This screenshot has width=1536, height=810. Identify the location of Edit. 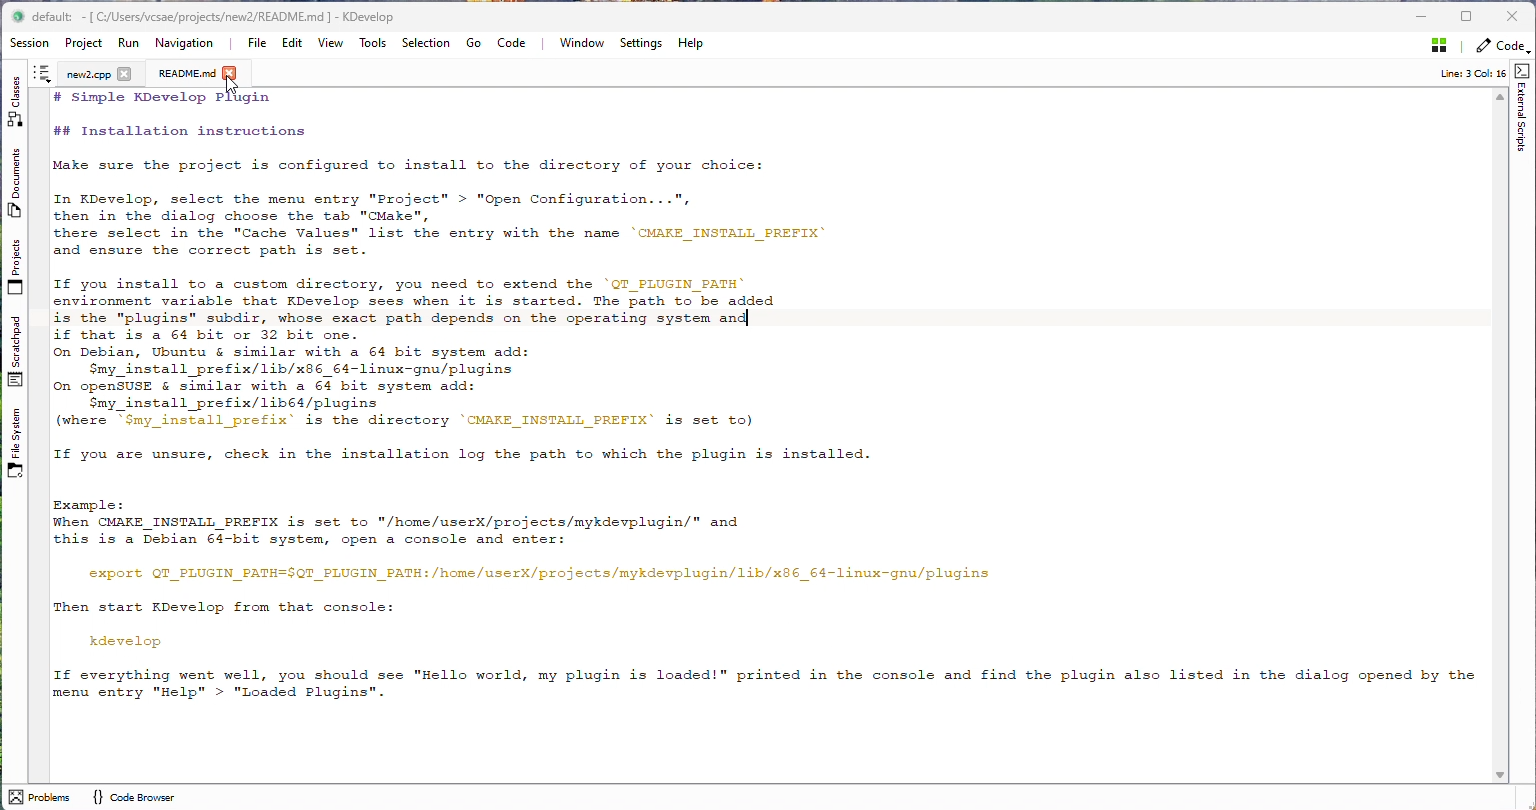
(293, 45).